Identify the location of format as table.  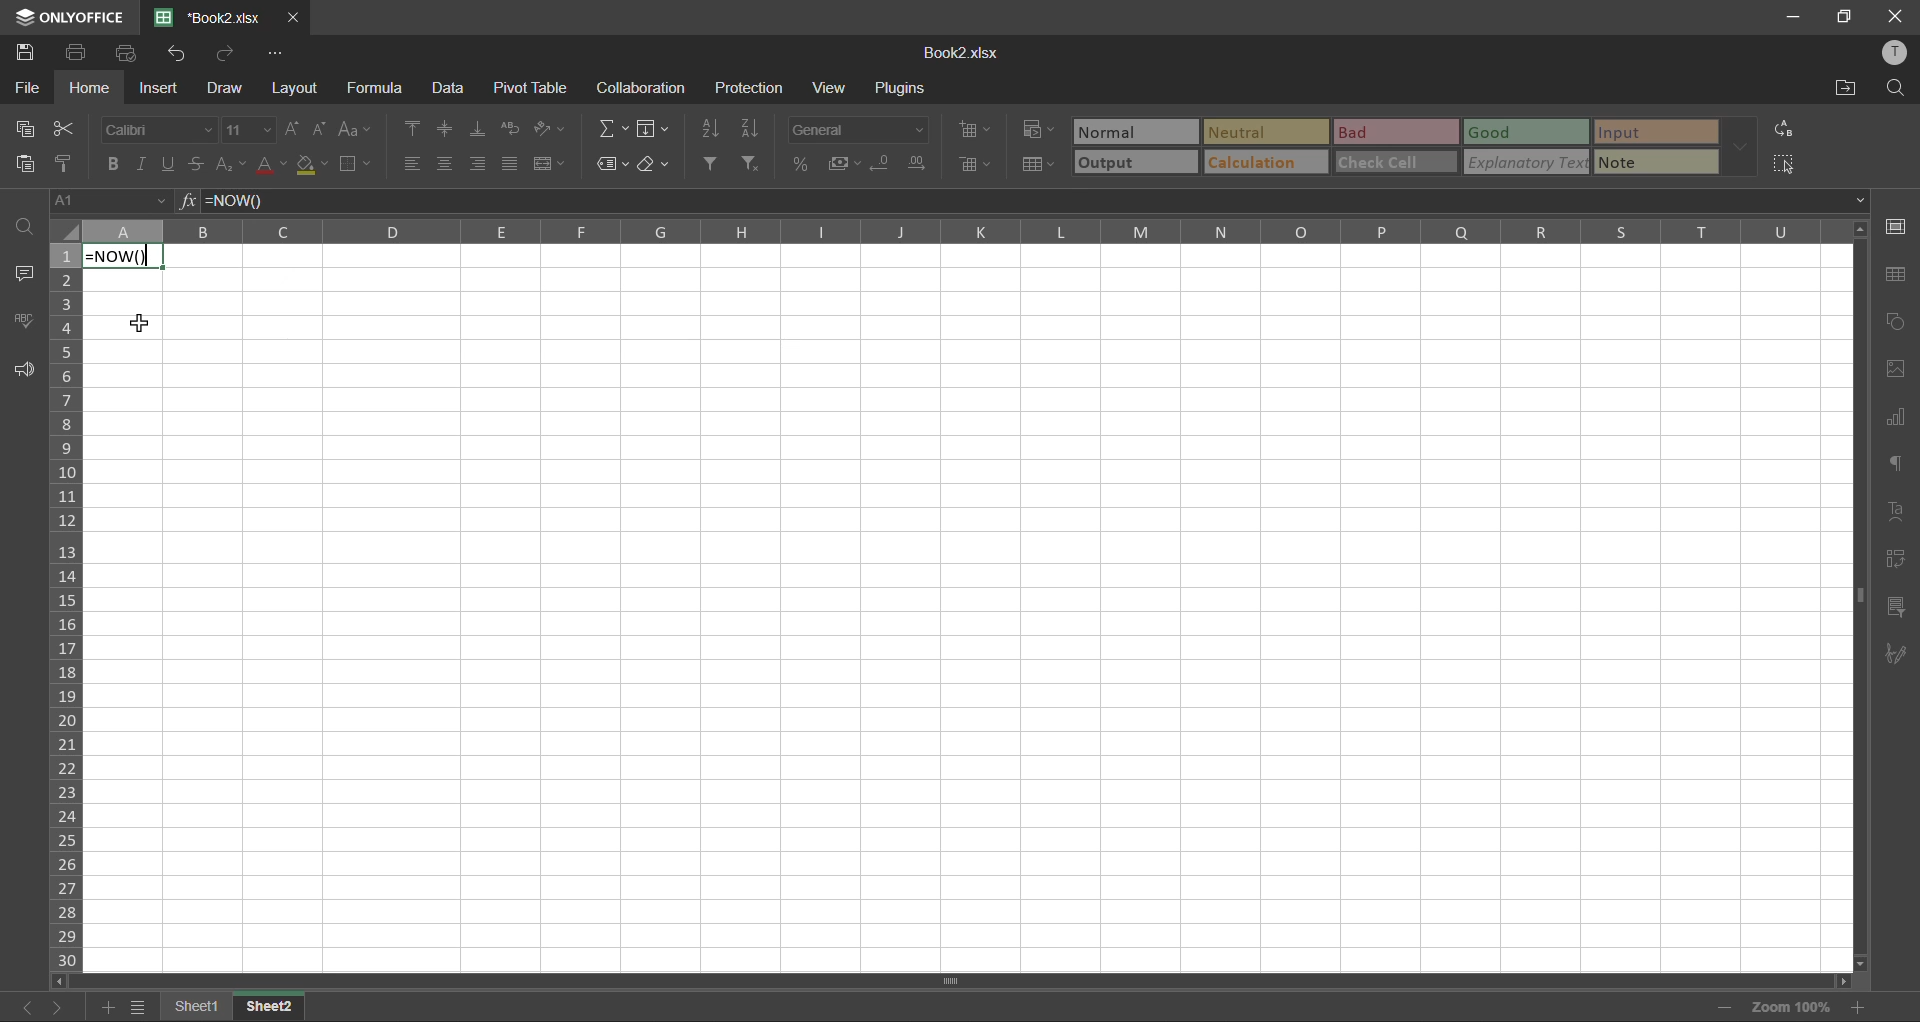
(1042, 166).